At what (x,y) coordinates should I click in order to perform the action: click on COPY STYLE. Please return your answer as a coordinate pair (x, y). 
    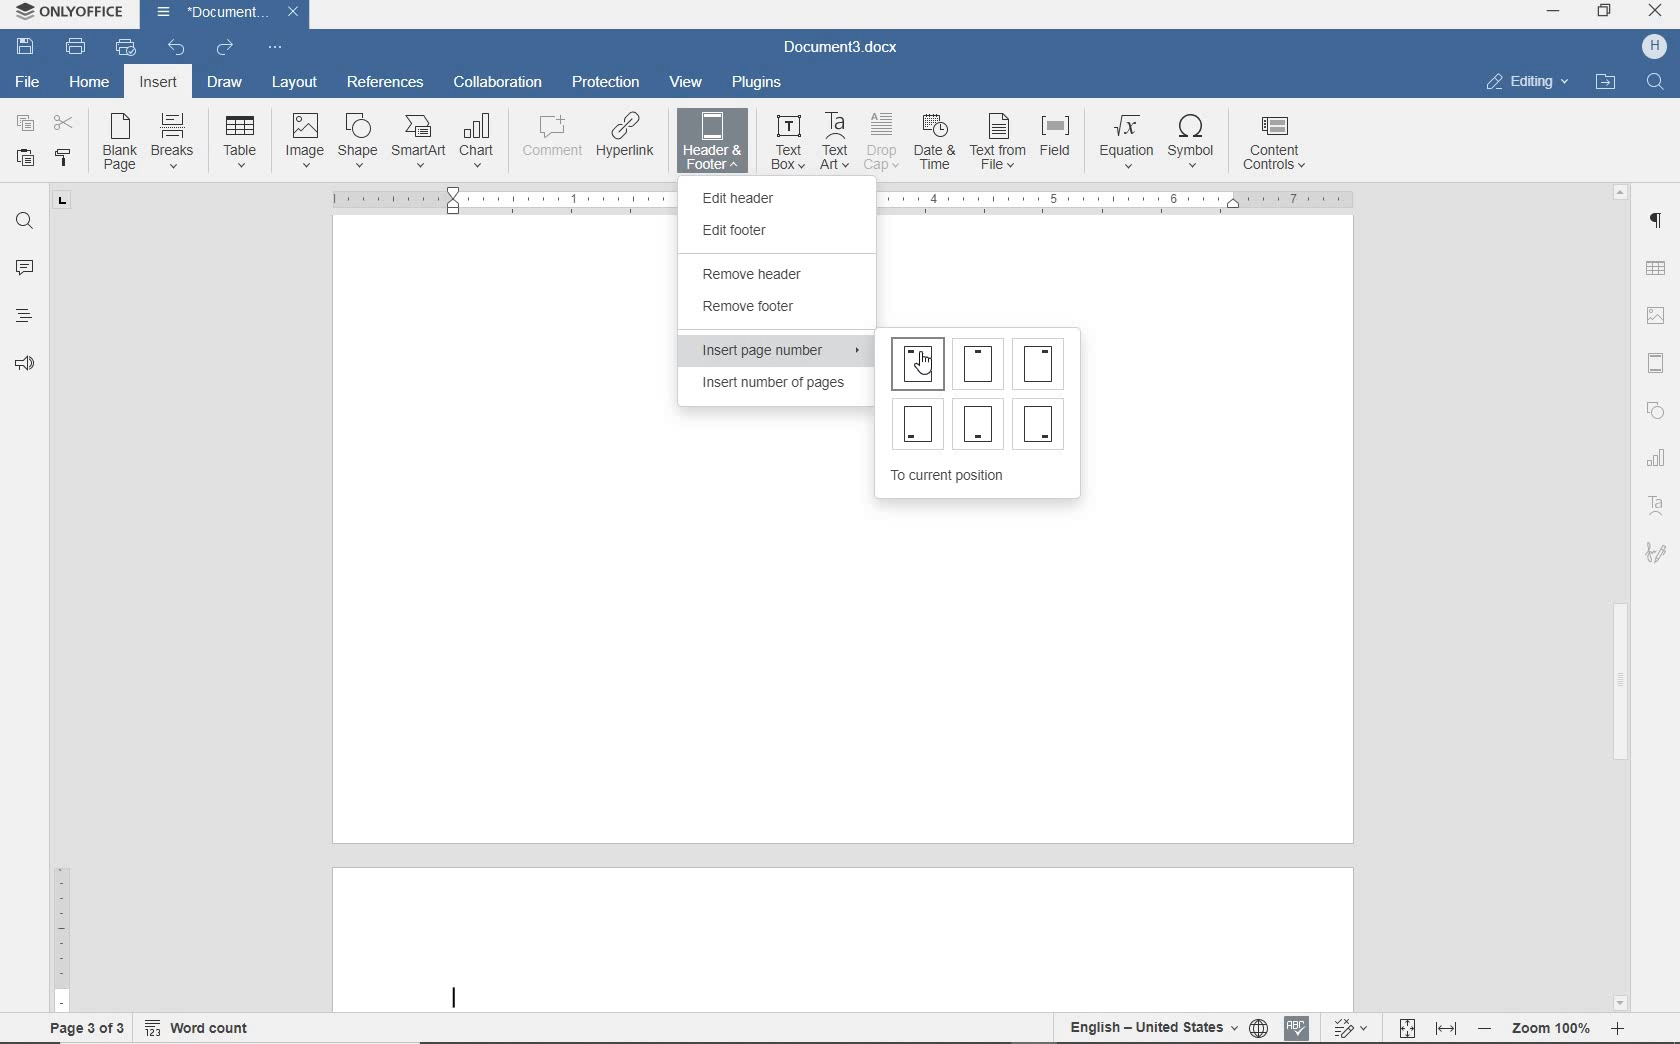
    Looking at the image, I should click on (65, 158).